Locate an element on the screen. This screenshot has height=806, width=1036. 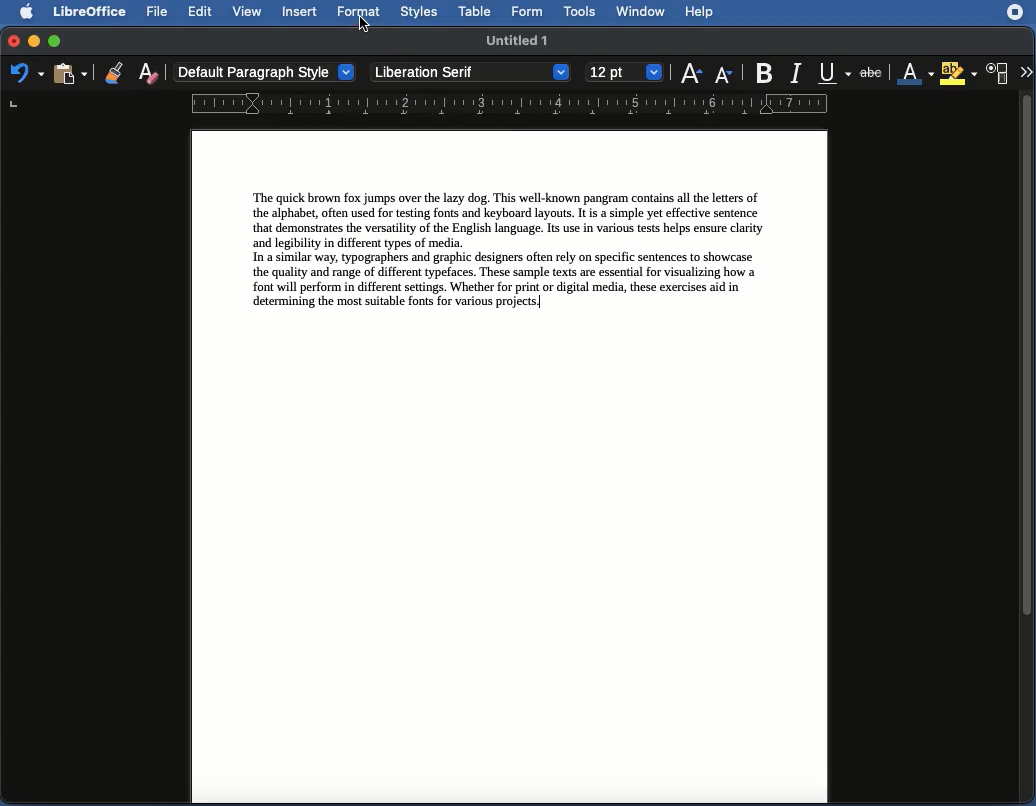
Scroll is located at coordinates (1029, 449).